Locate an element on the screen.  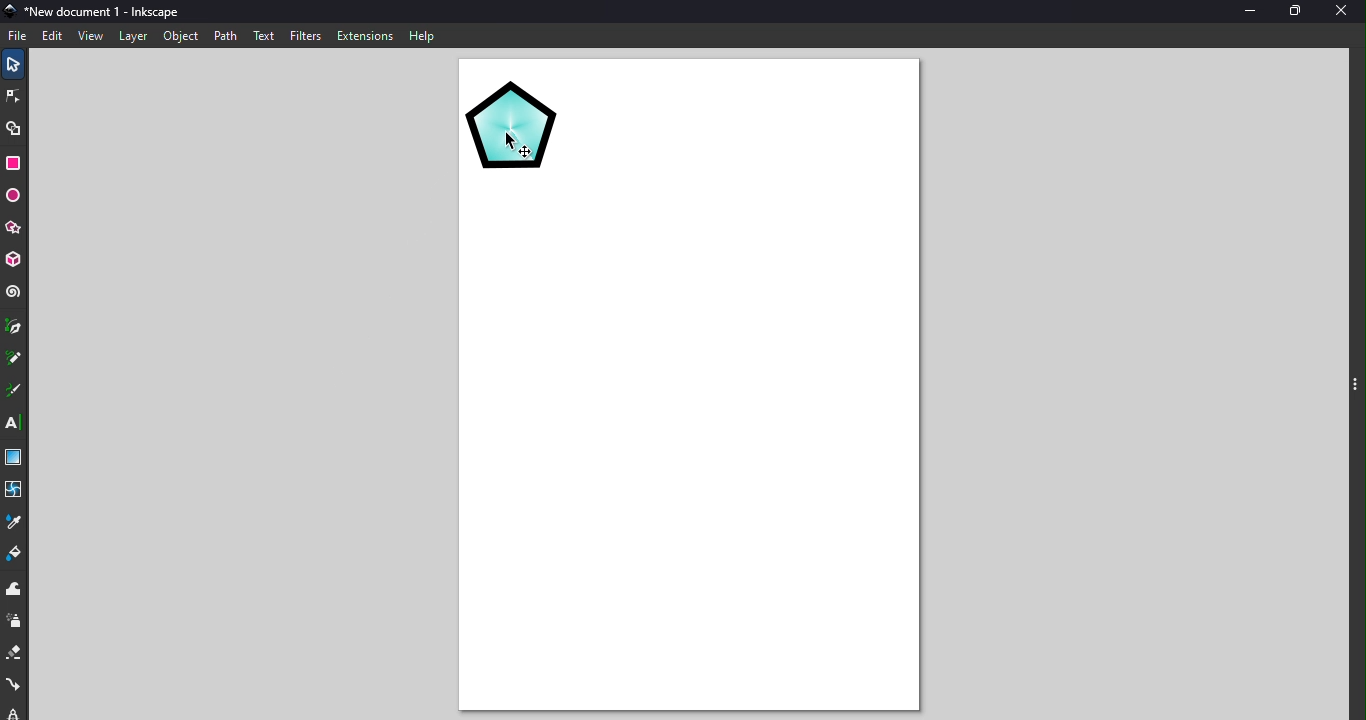
Toggle command panel is located at coordinates (1353, 387).